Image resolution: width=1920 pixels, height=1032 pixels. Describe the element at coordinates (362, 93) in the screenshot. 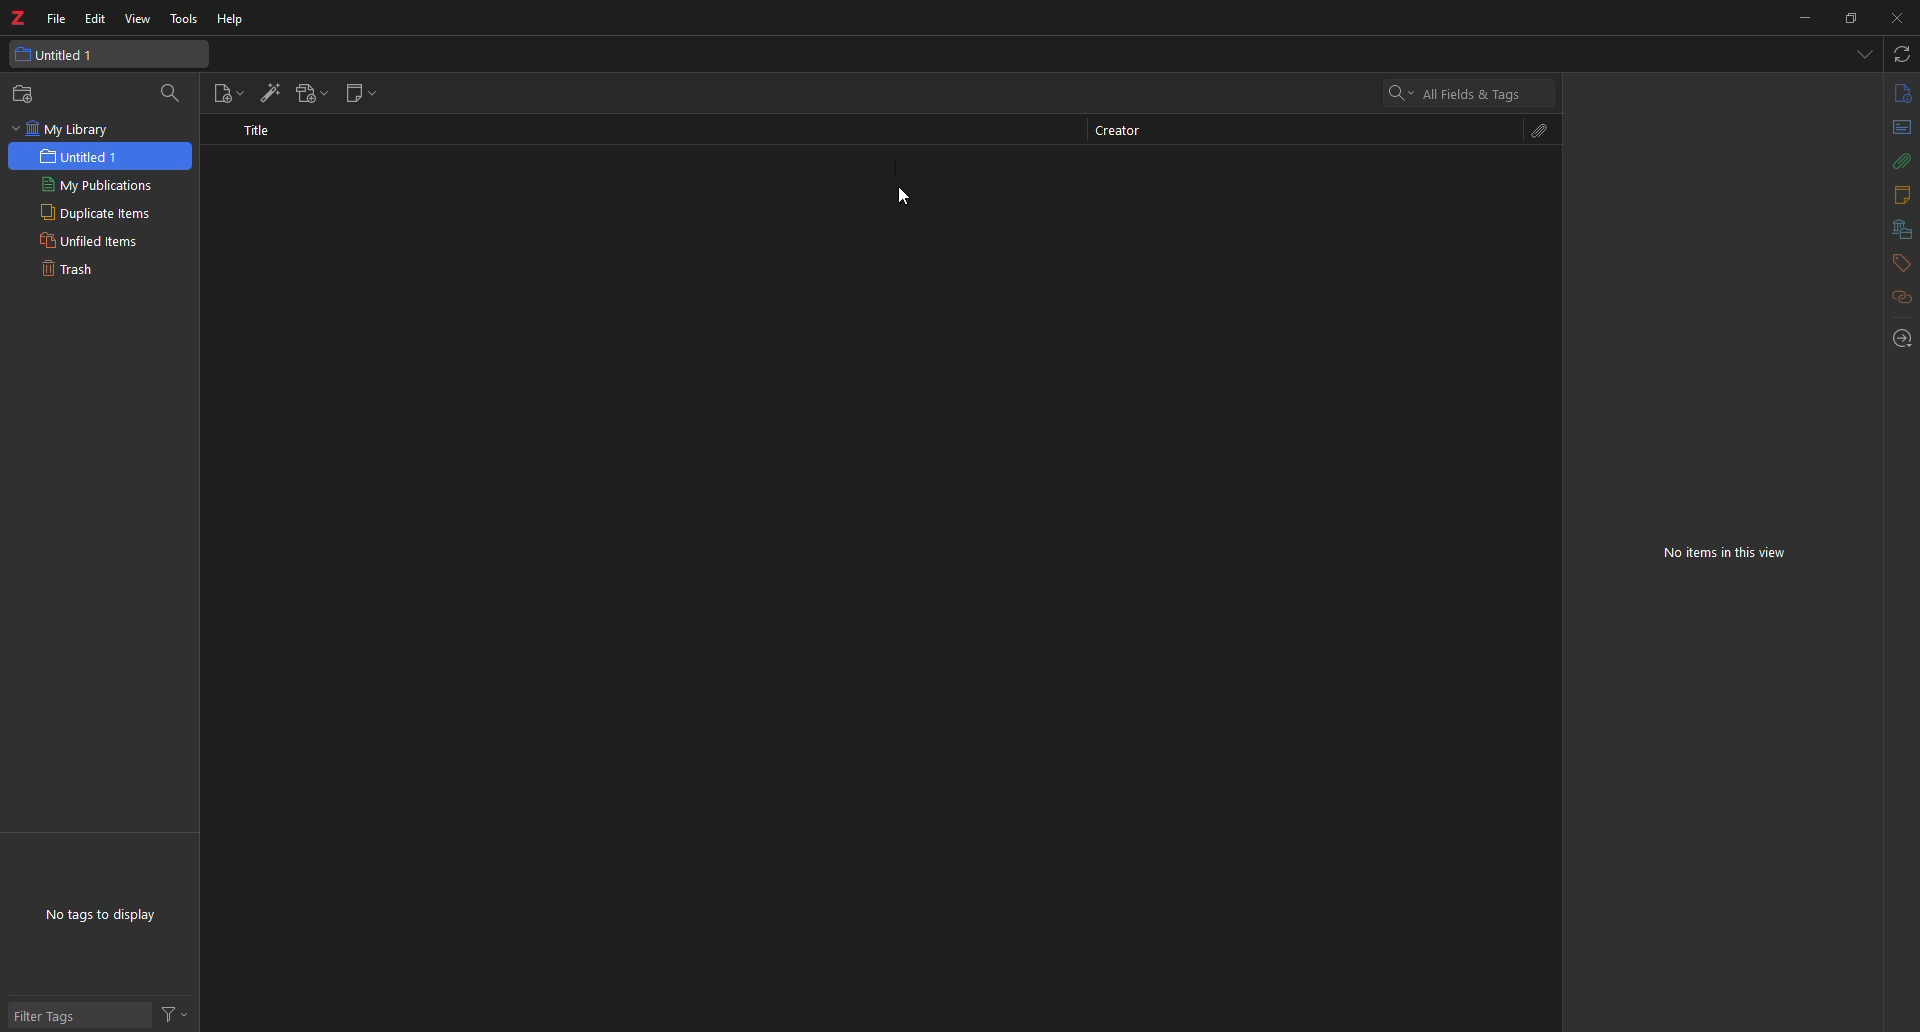

I see `new note` at that location.